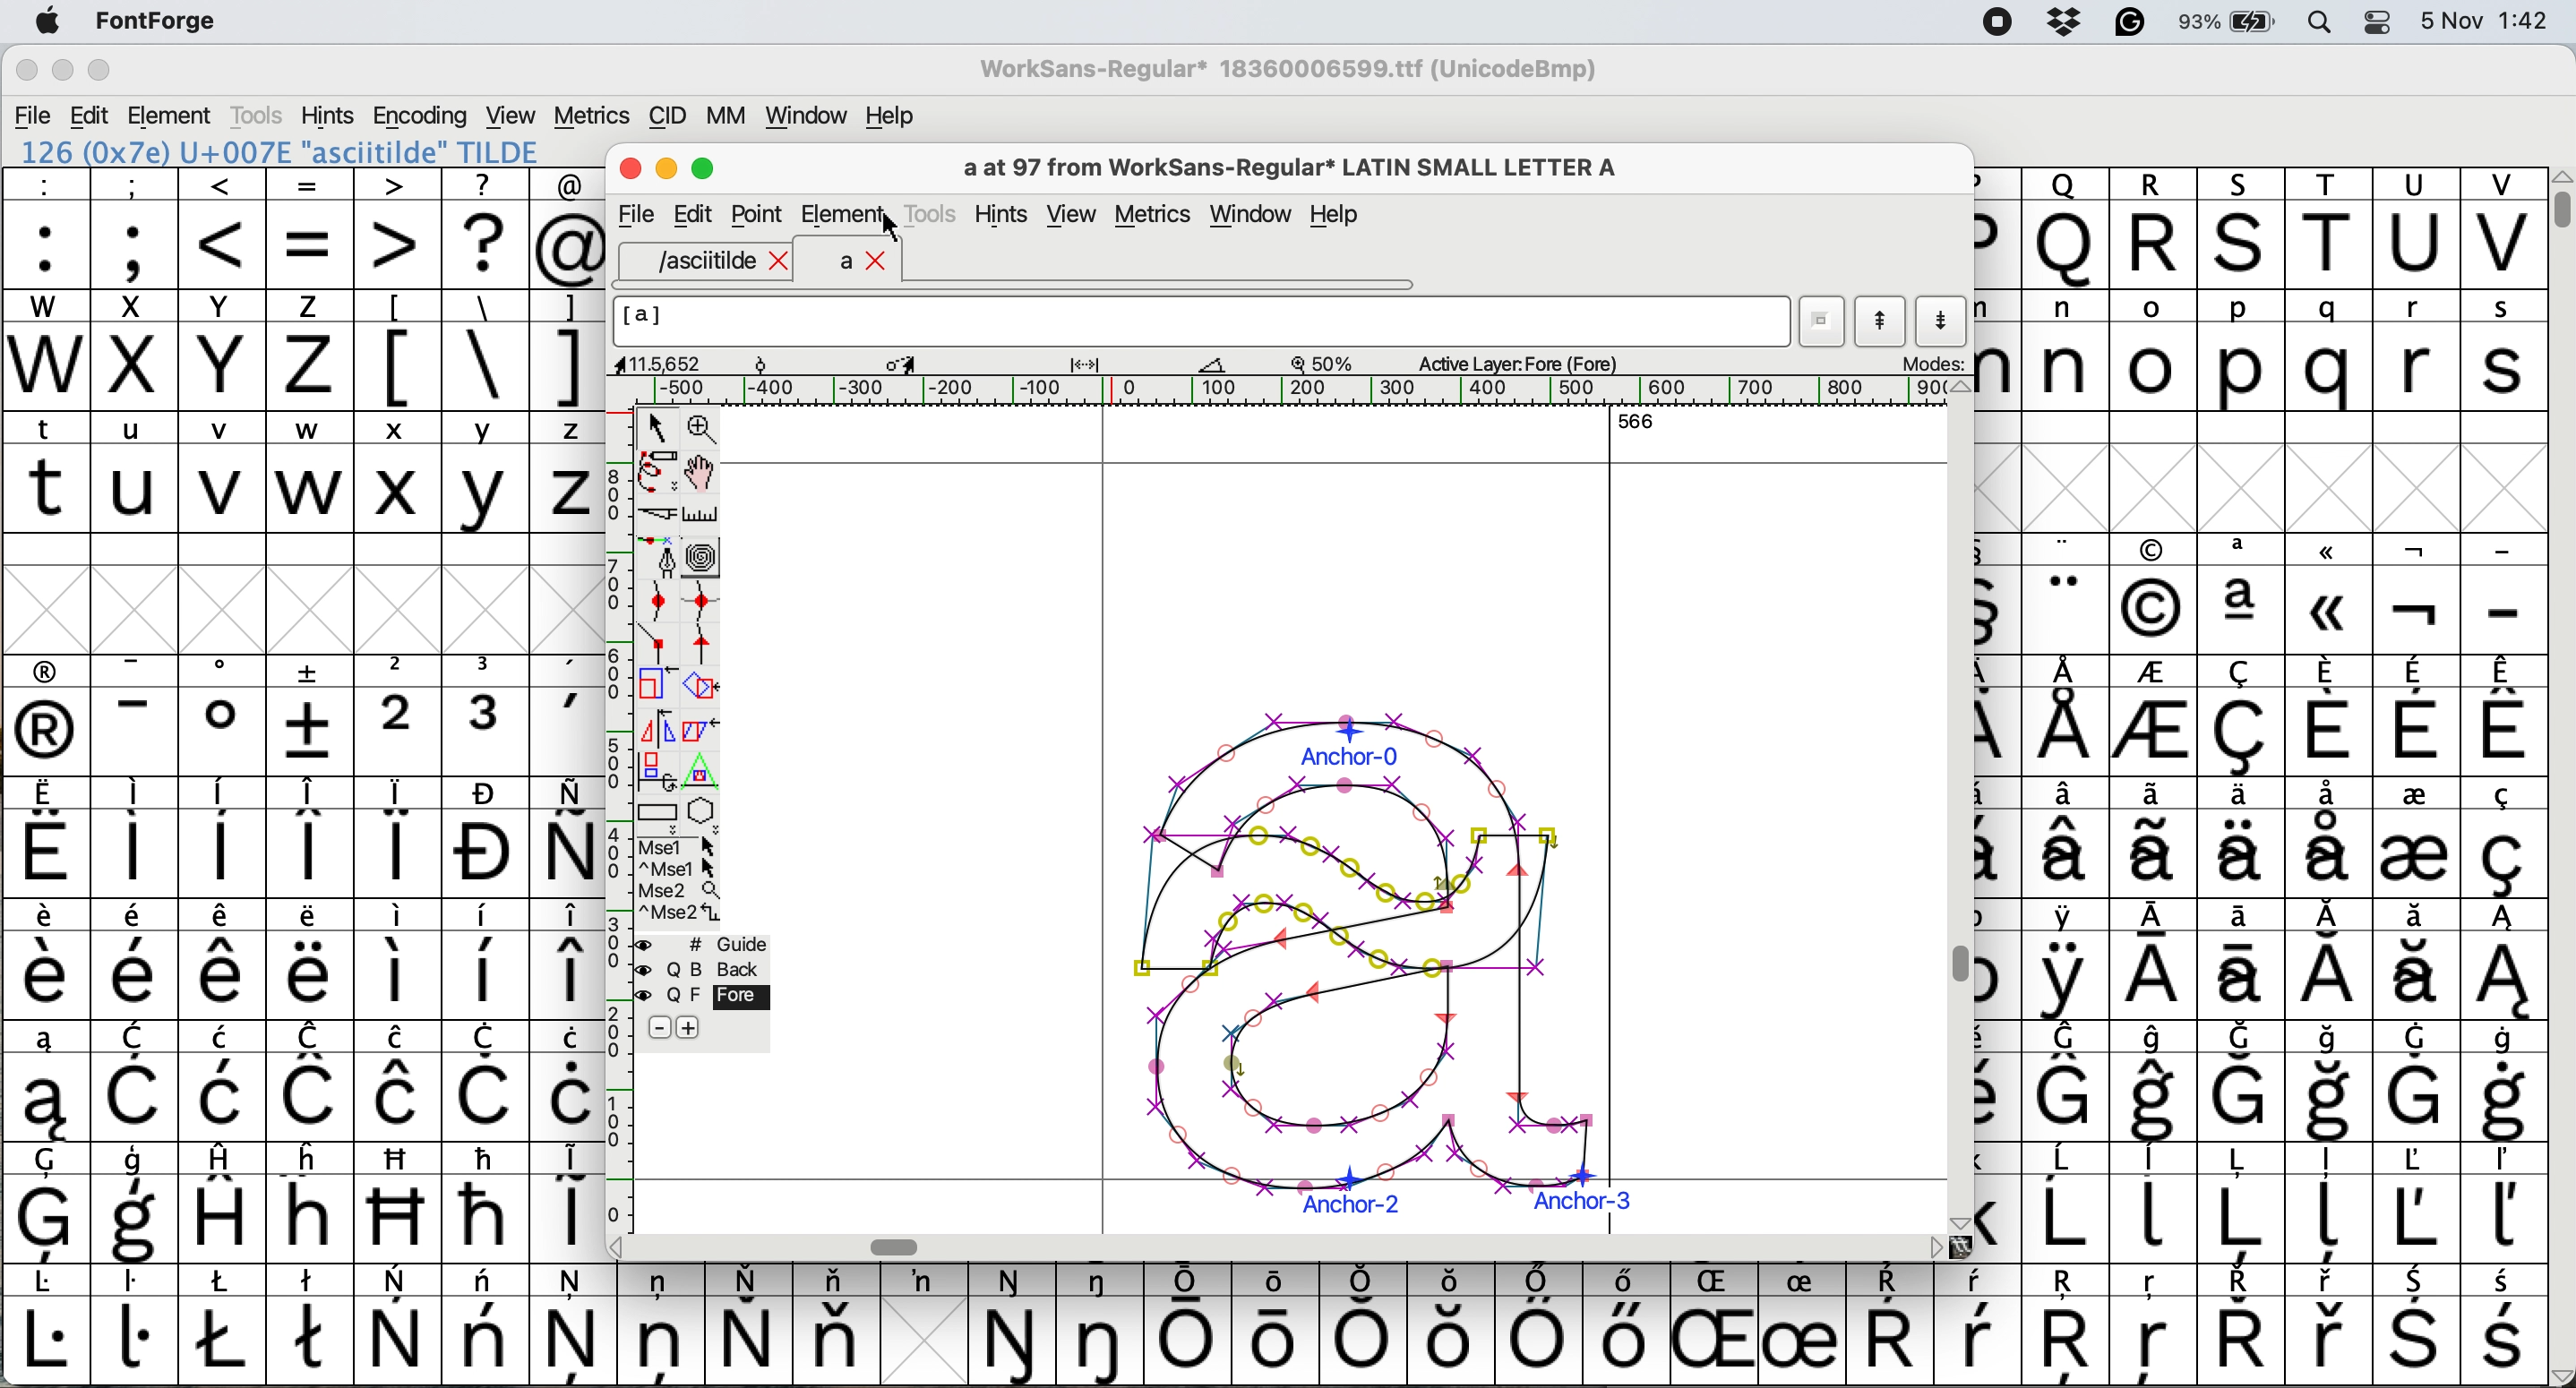 The image size is (2576, 1388). What do you see at coordinates (485, 961) in the screenshot?
I see `symbol` at bounding box center [485, 961].